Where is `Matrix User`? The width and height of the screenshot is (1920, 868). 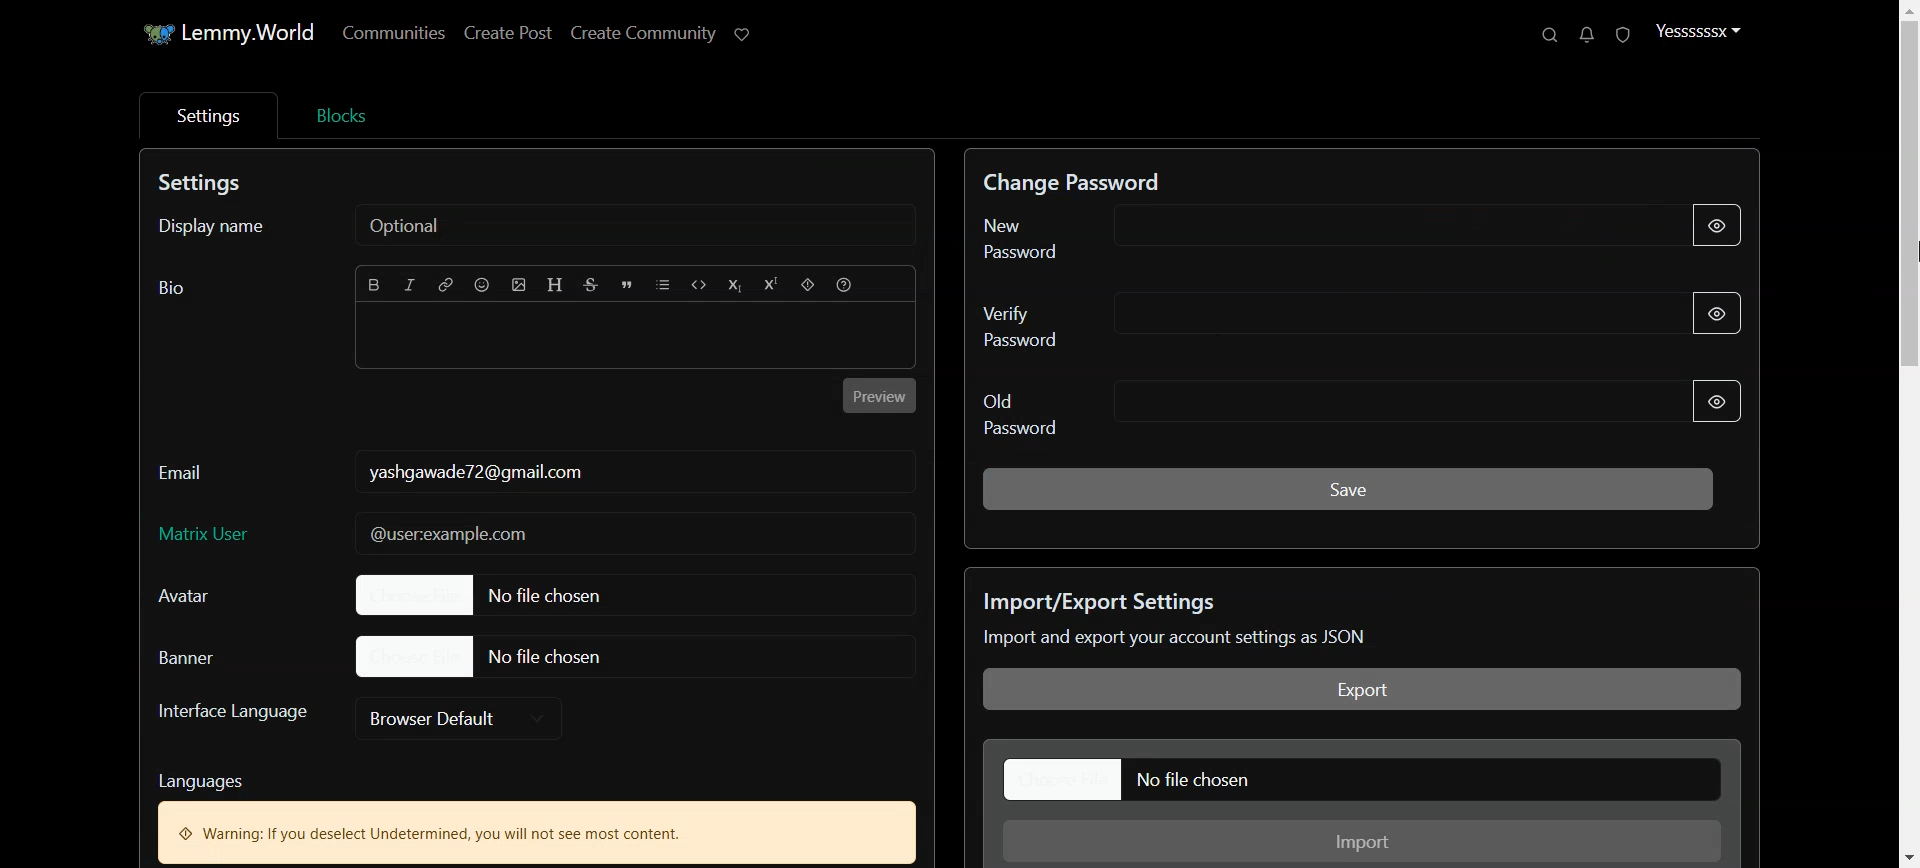
Matrix User is located at coordinates (218, 535).